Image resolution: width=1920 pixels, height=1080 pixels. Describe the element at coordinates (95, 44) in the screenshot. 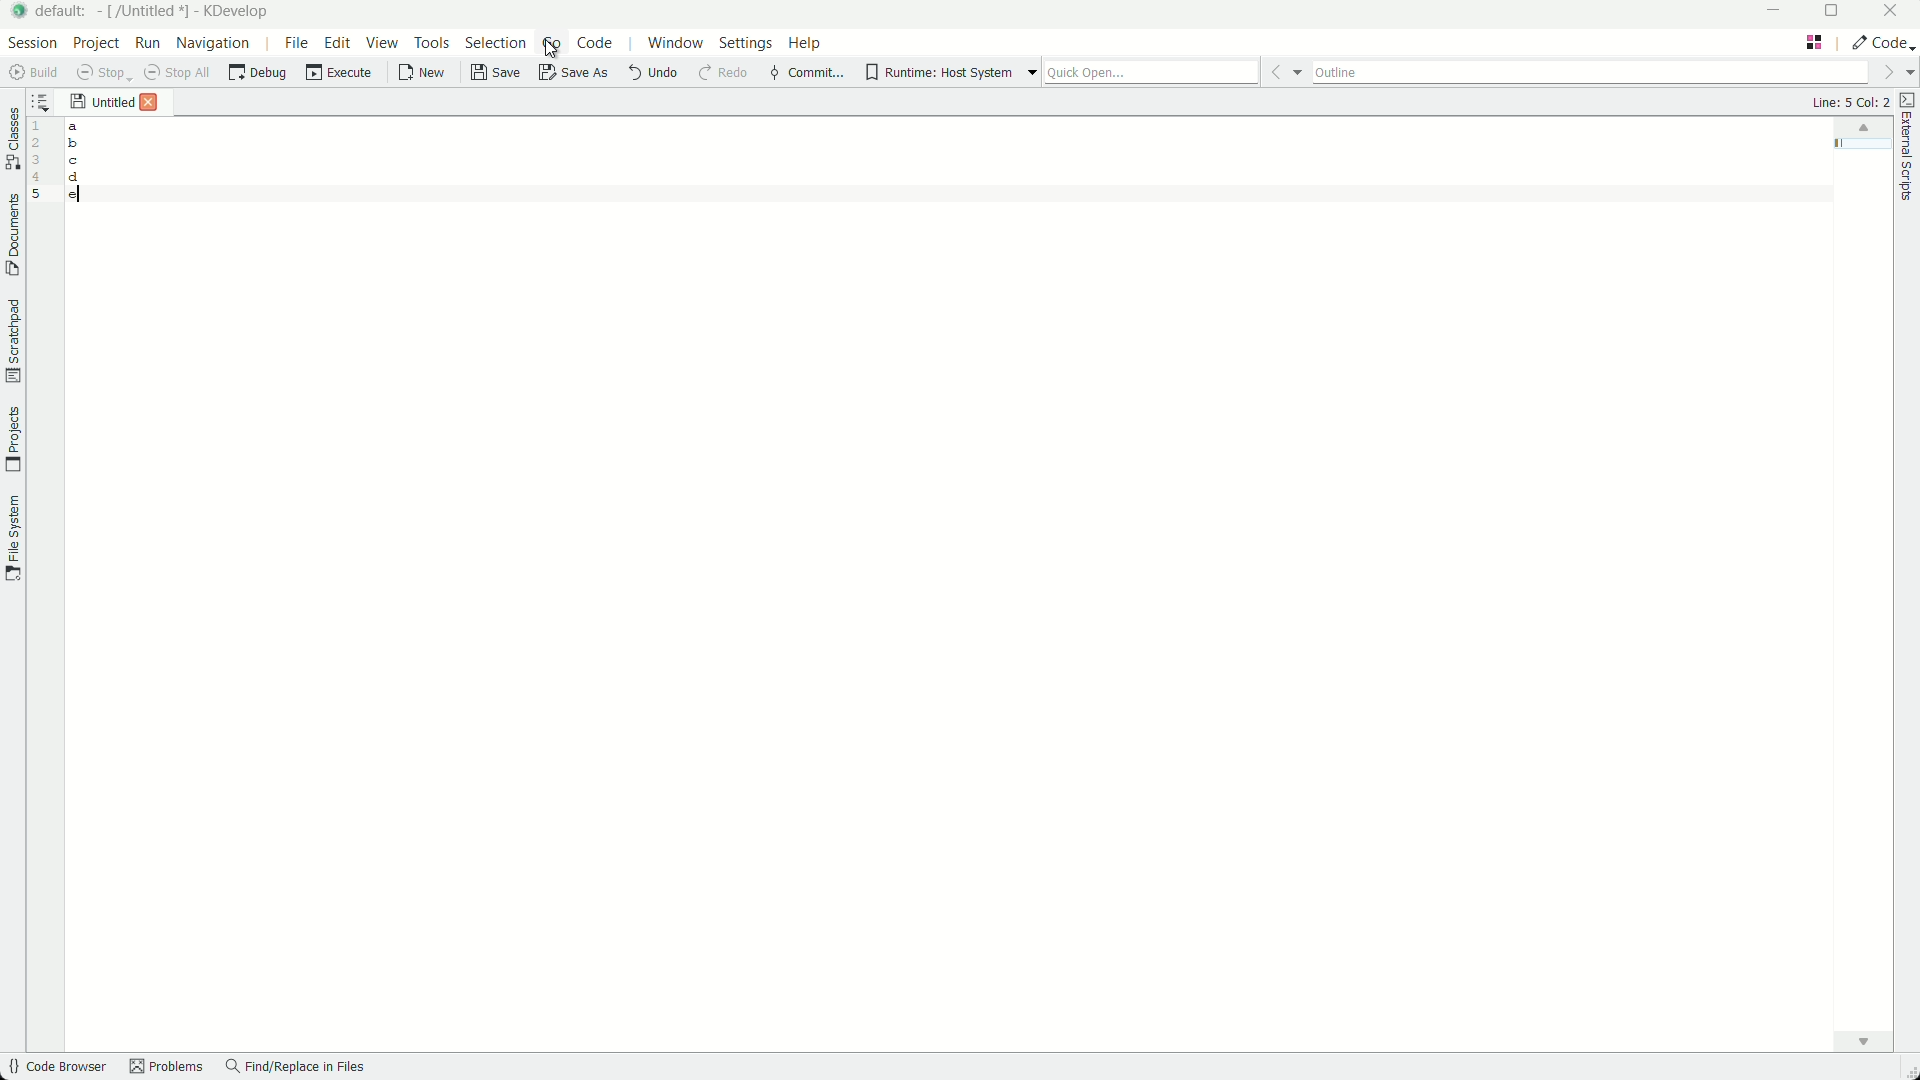

I see `project` at that location.